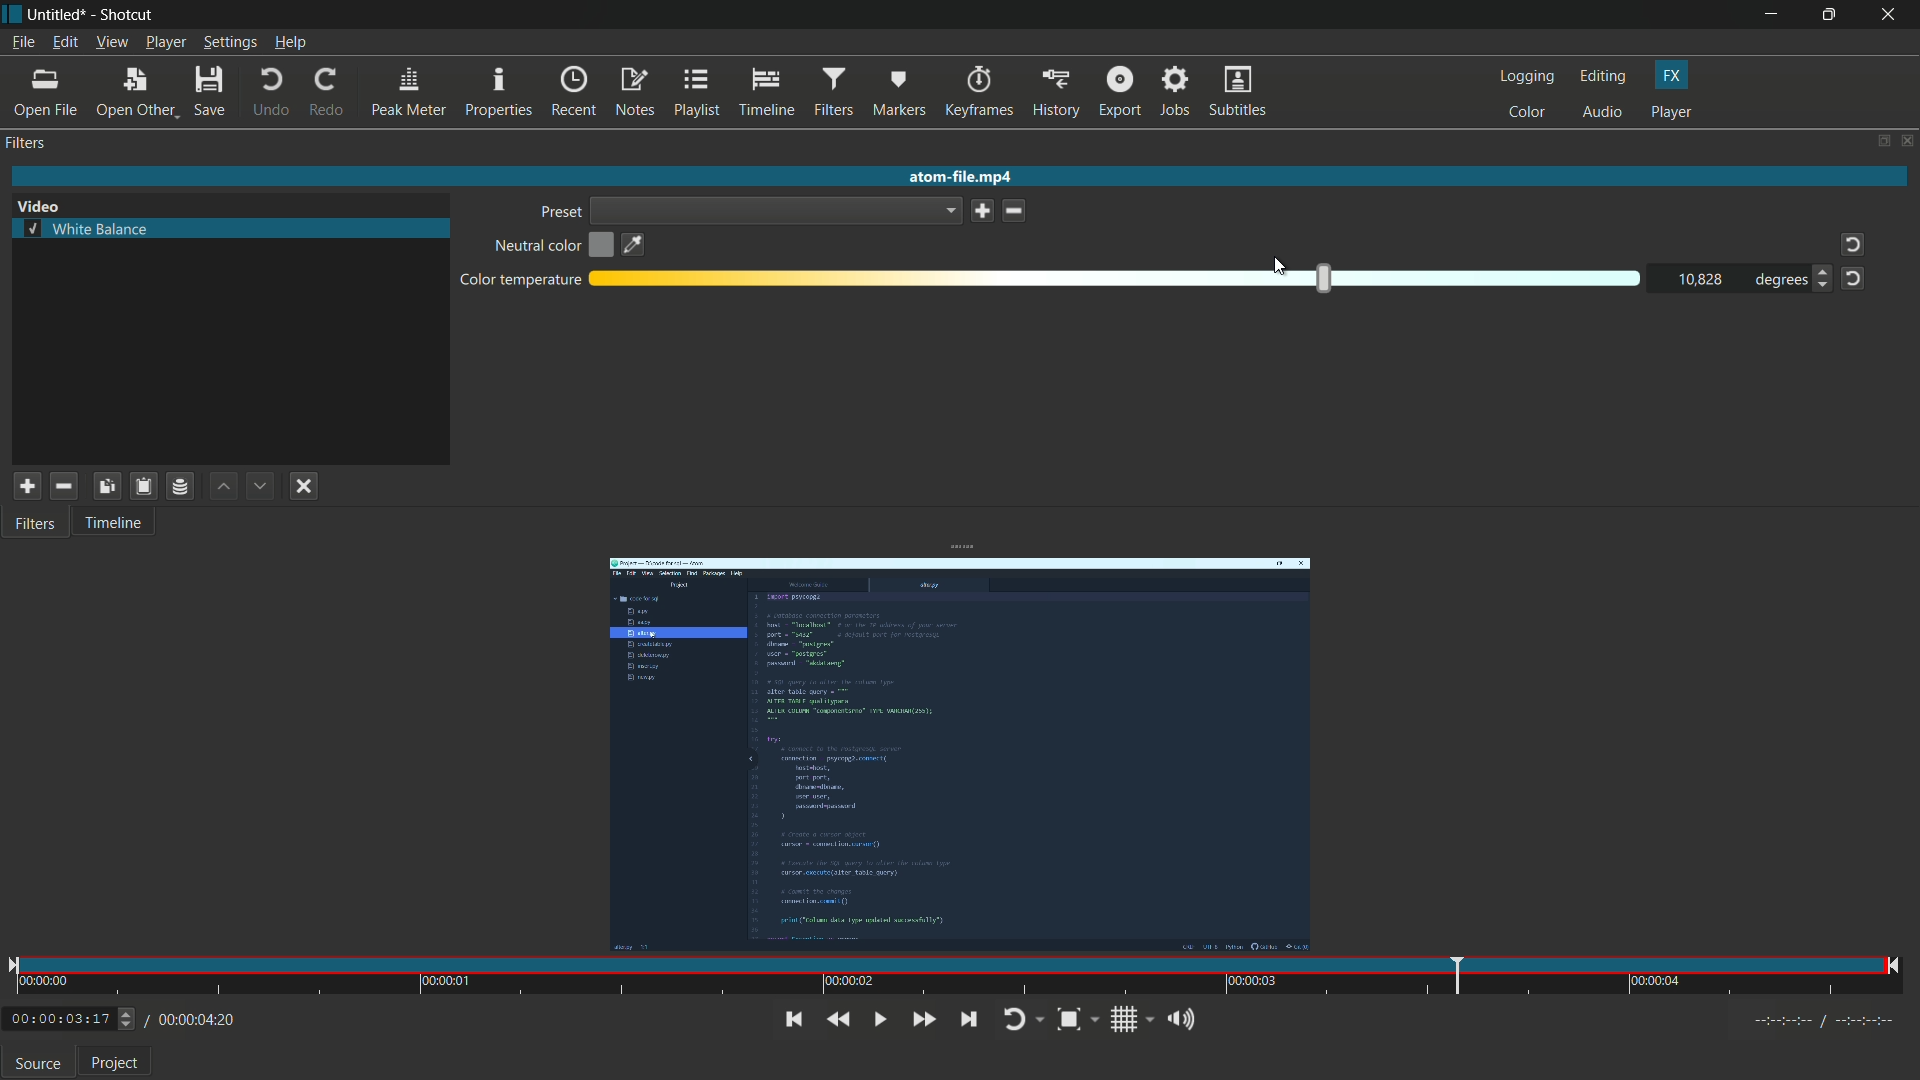  What do you see at coordinates (116, 522) in the screenshot?
I see `timeline tab` at bounding box center [116, 522].